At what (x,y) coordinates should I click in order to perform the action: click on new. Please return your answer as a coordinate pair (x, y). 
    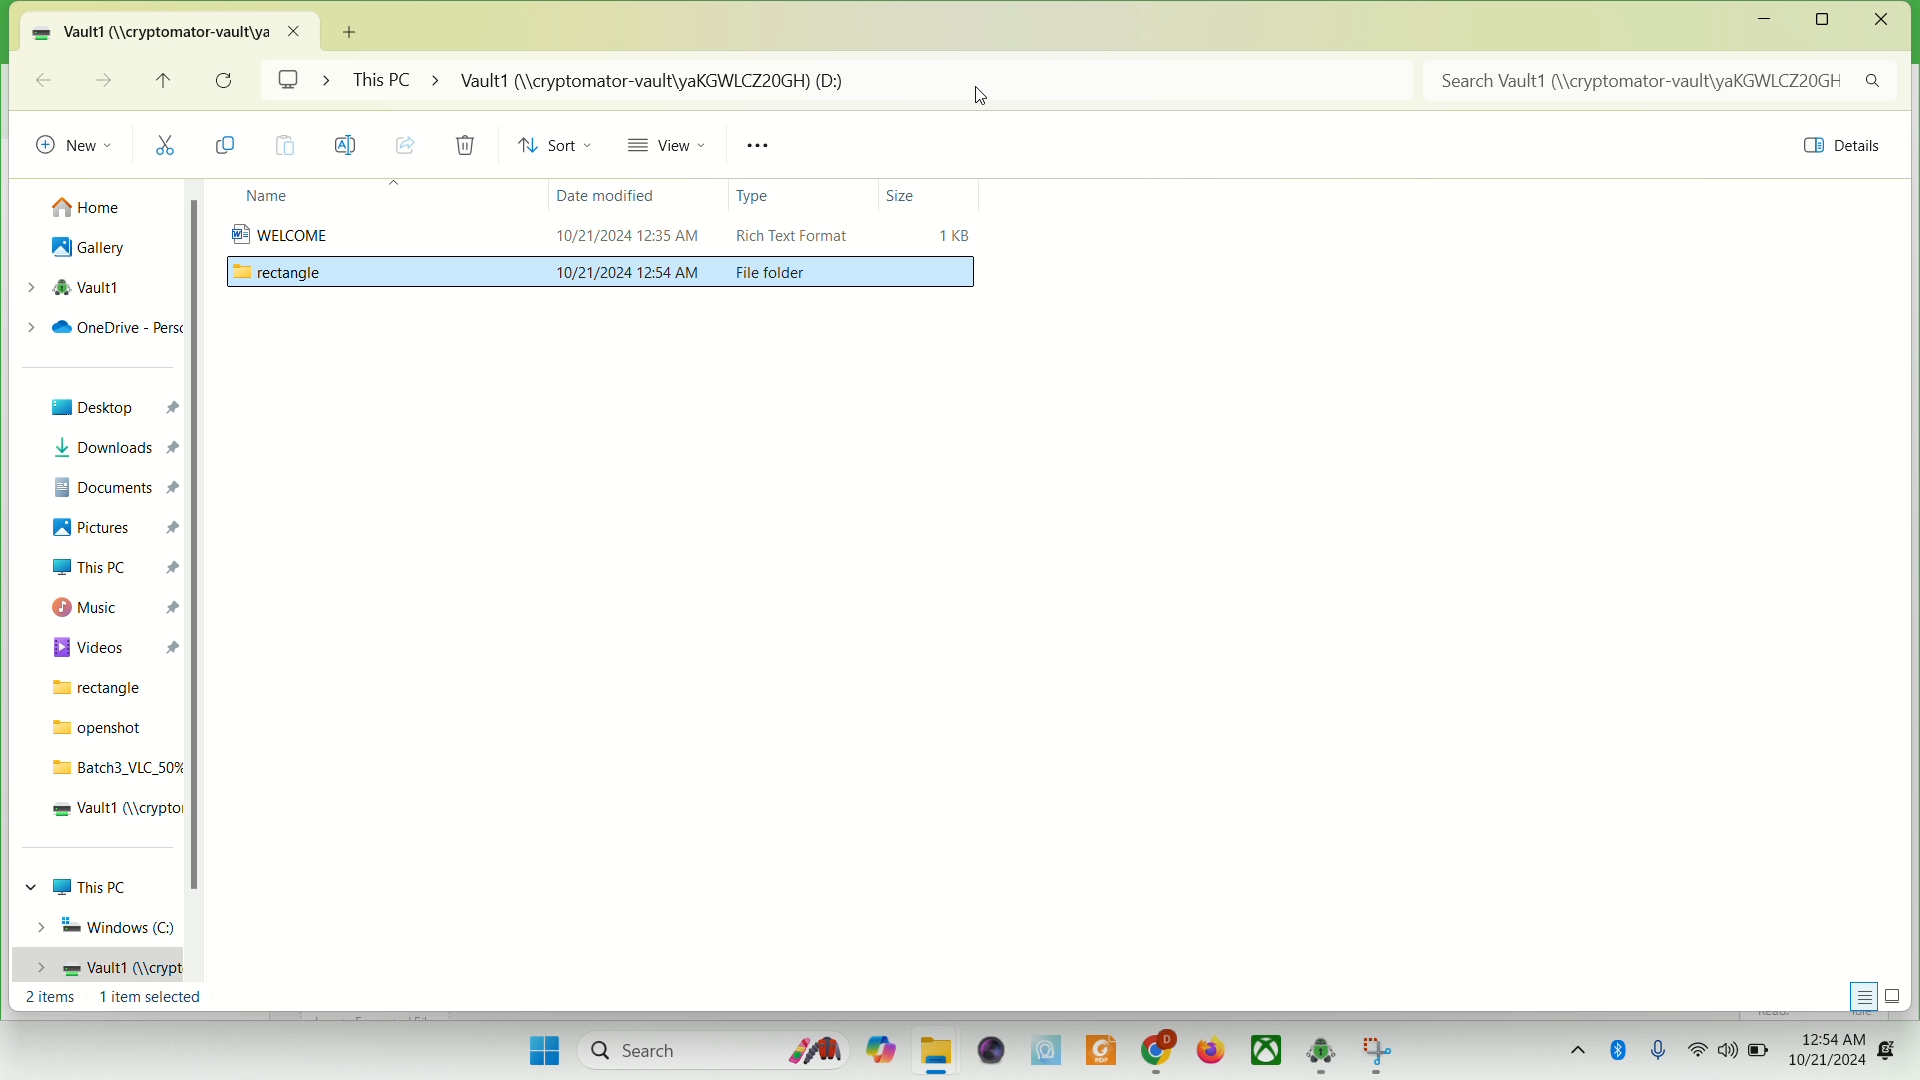
    Looking at the image, I should click on (74, 140).